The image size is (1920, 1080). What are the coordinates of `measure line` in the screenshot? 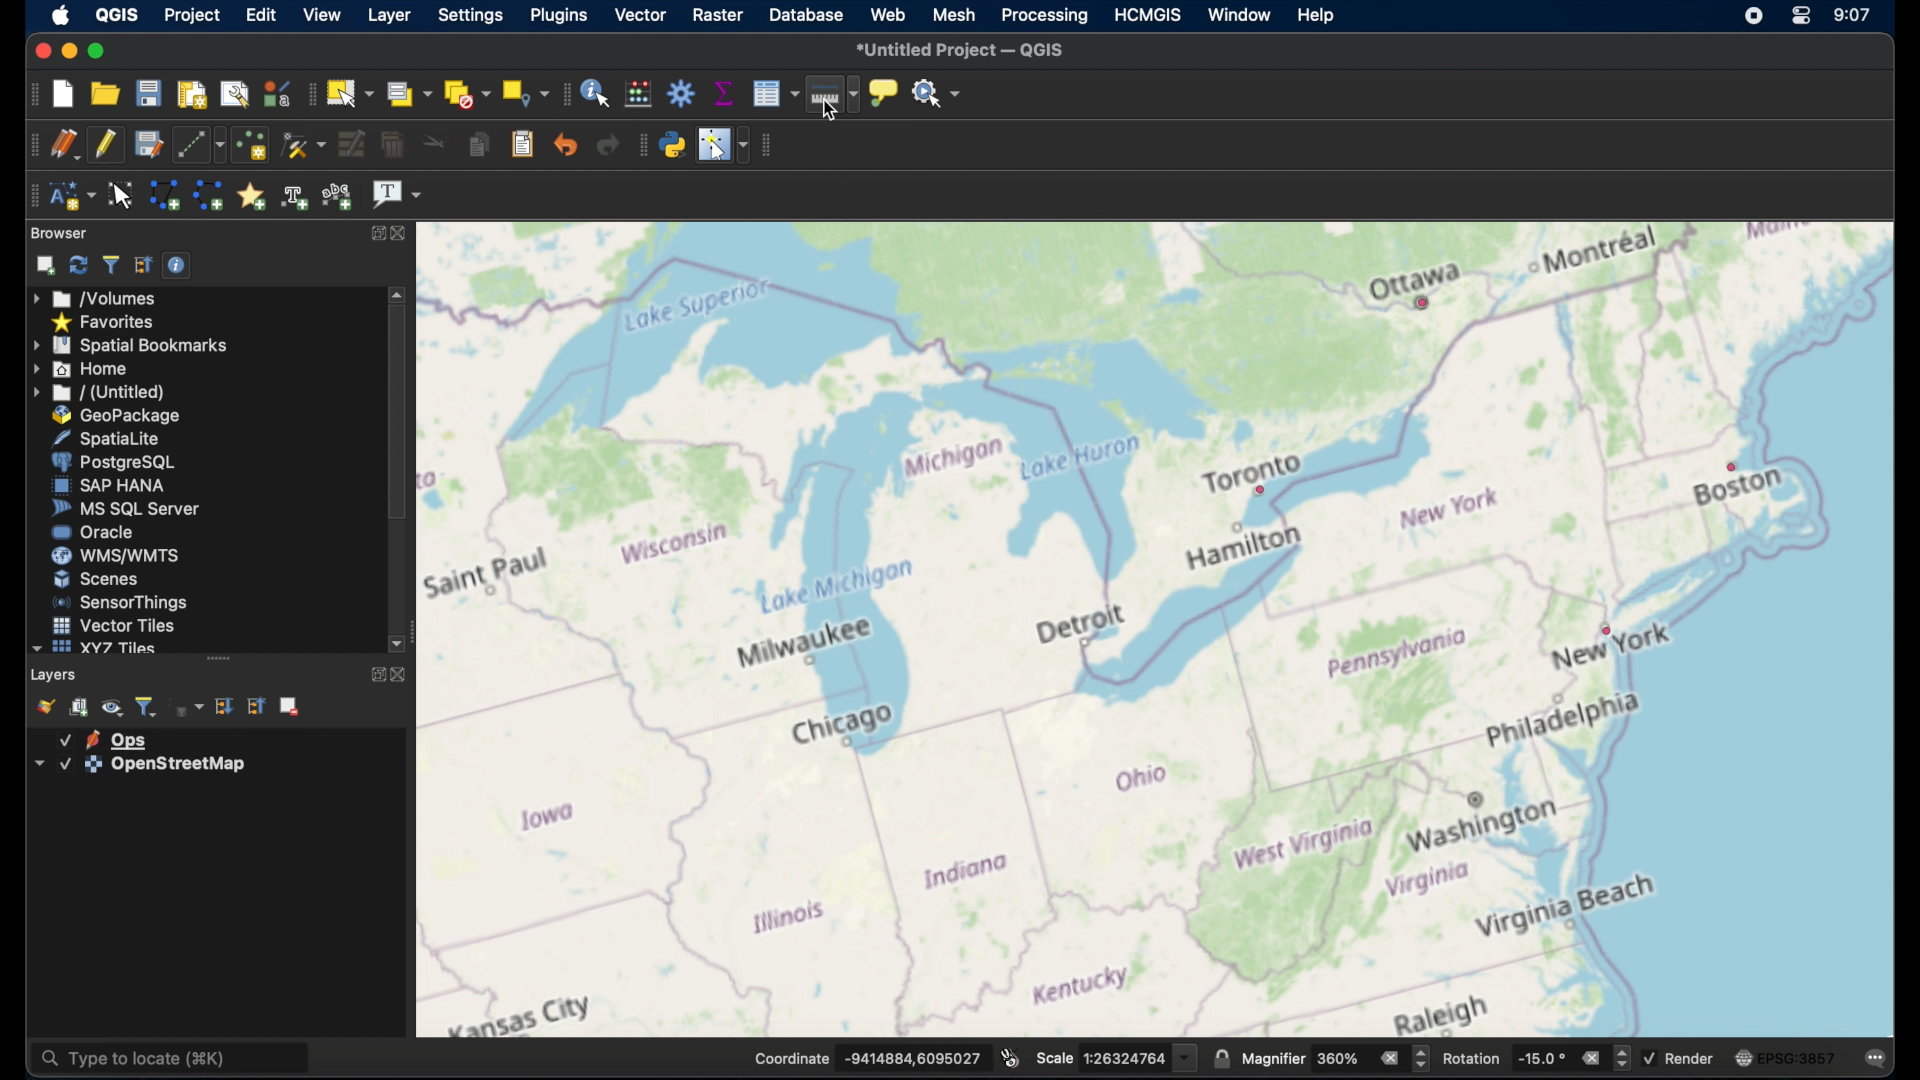 It's located at (833, 98).